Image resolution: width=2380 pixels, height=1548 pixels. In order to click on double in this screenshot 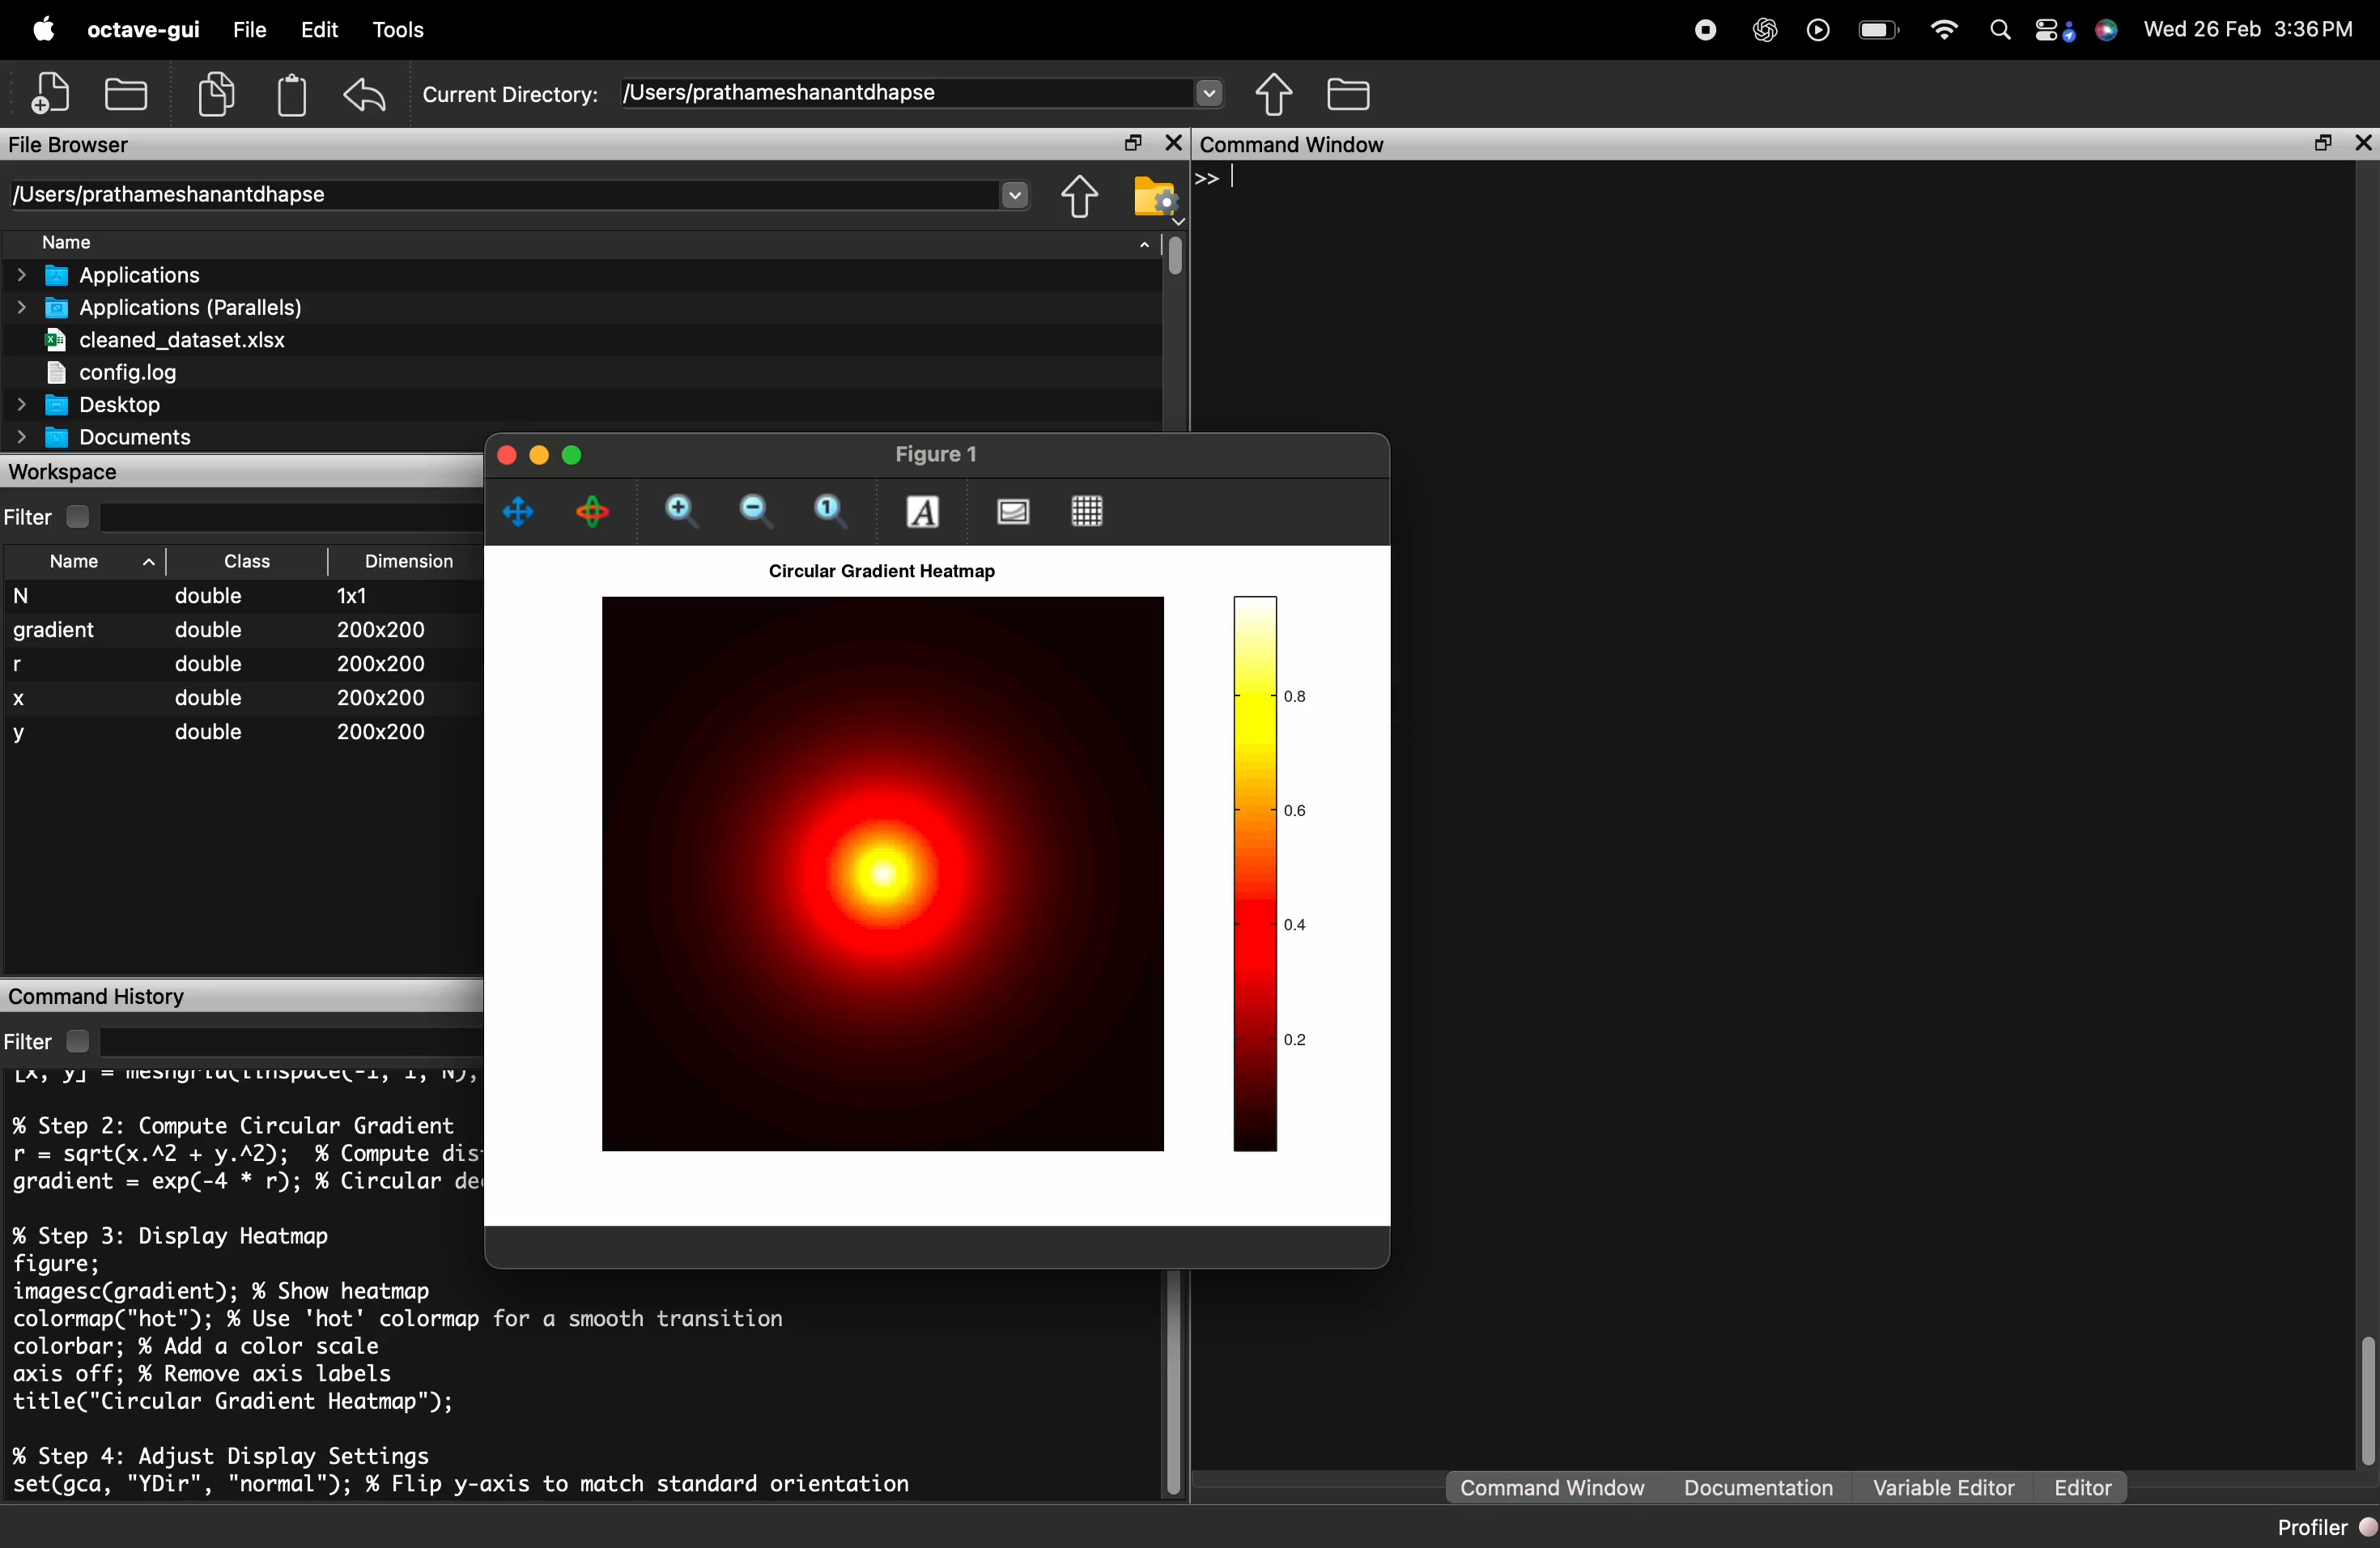, I will do `click(222, 598)`.